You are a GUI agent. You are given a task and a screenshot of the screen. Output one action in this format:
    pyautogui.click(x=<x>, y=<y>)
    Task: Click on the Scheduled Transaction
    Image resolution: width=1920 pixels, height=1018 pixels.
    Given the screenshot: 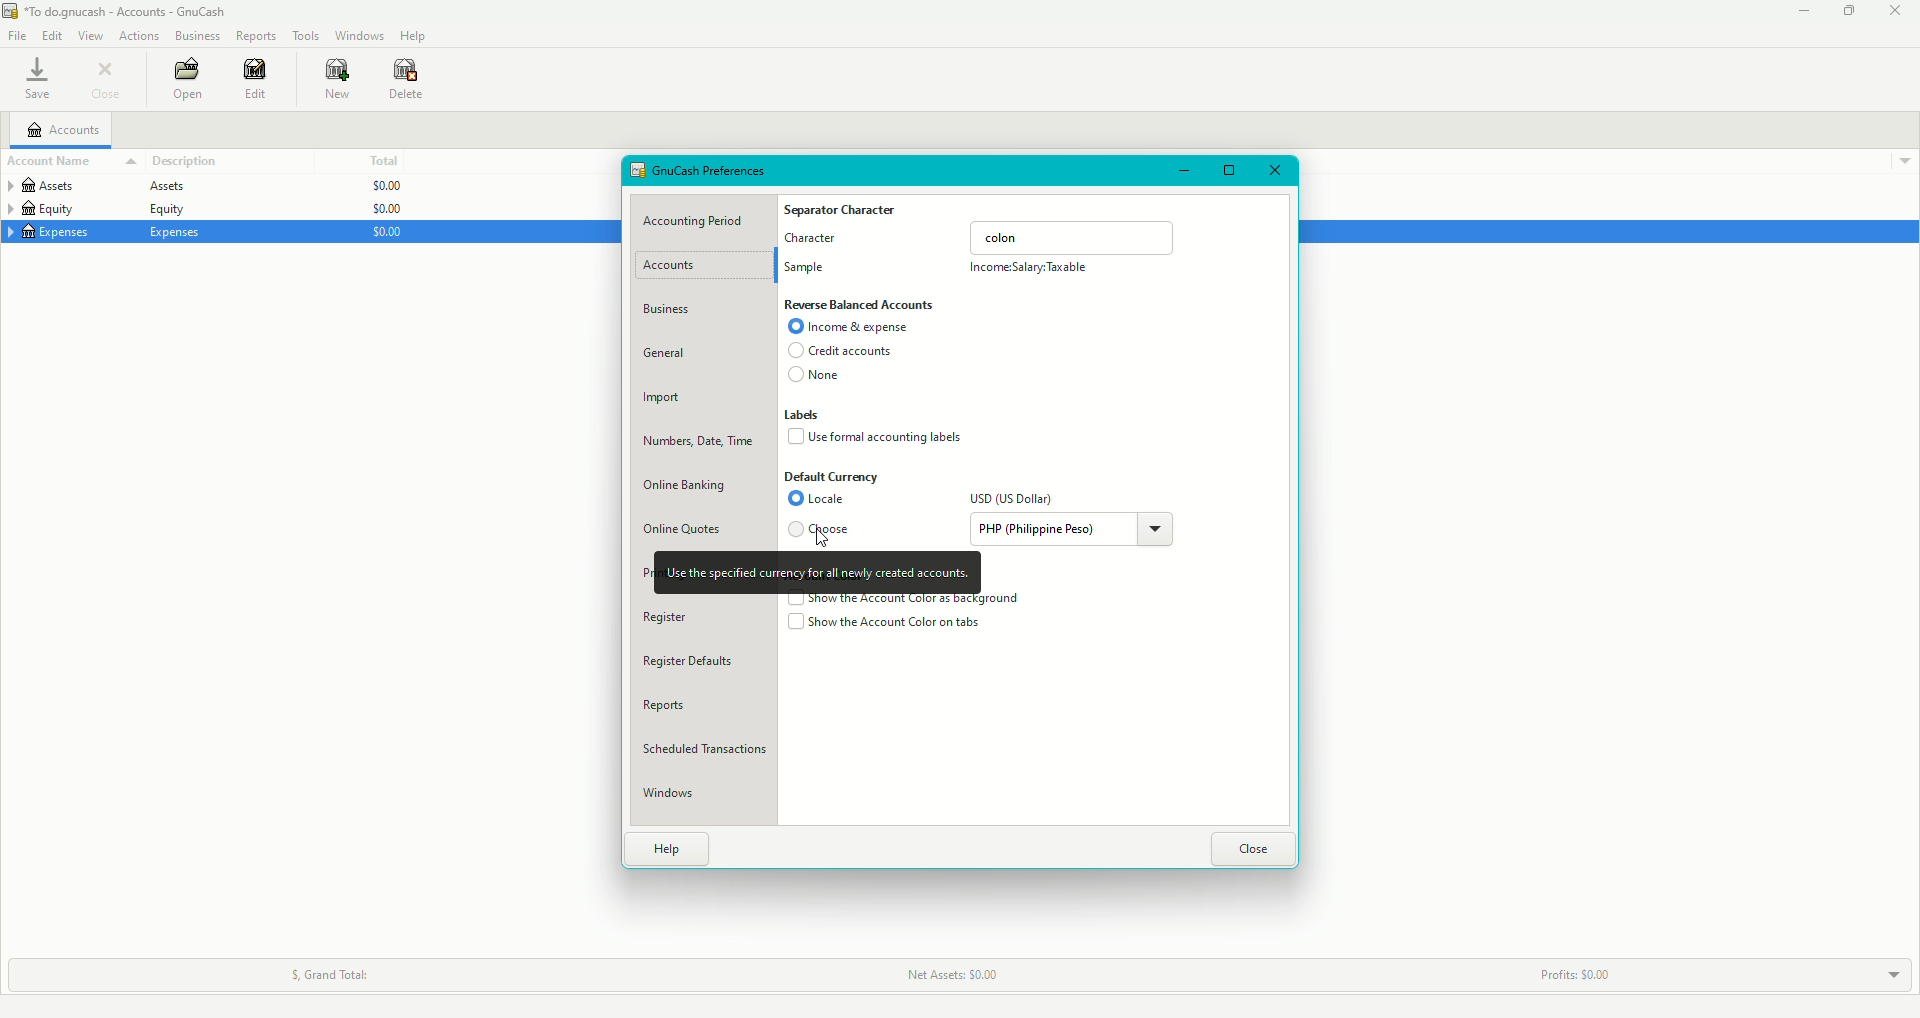 What is the action you would take?
    pyautogui.click(x=709, y=752)
    